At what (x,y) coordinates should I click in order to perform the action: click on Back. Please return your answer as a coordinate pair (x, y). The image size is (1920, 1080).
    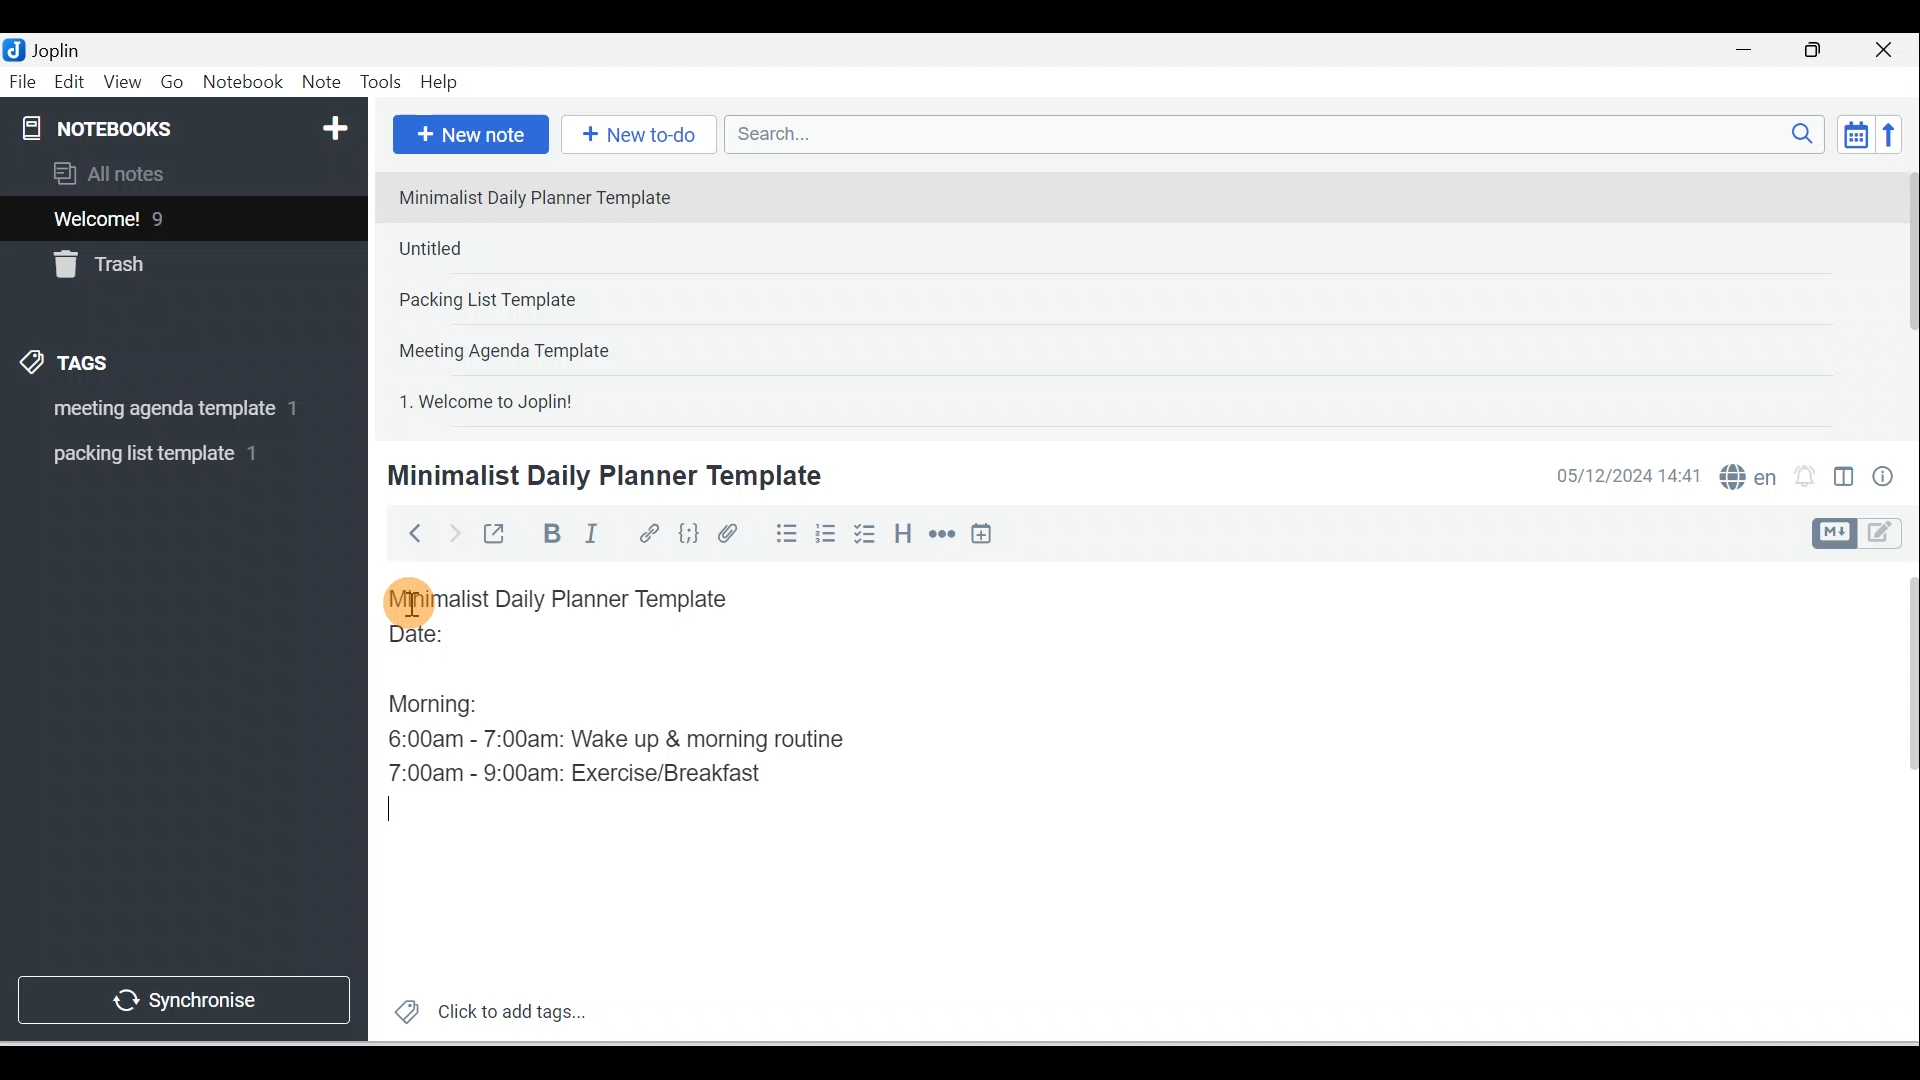
    Looking at the image, I should click on (406, 533).